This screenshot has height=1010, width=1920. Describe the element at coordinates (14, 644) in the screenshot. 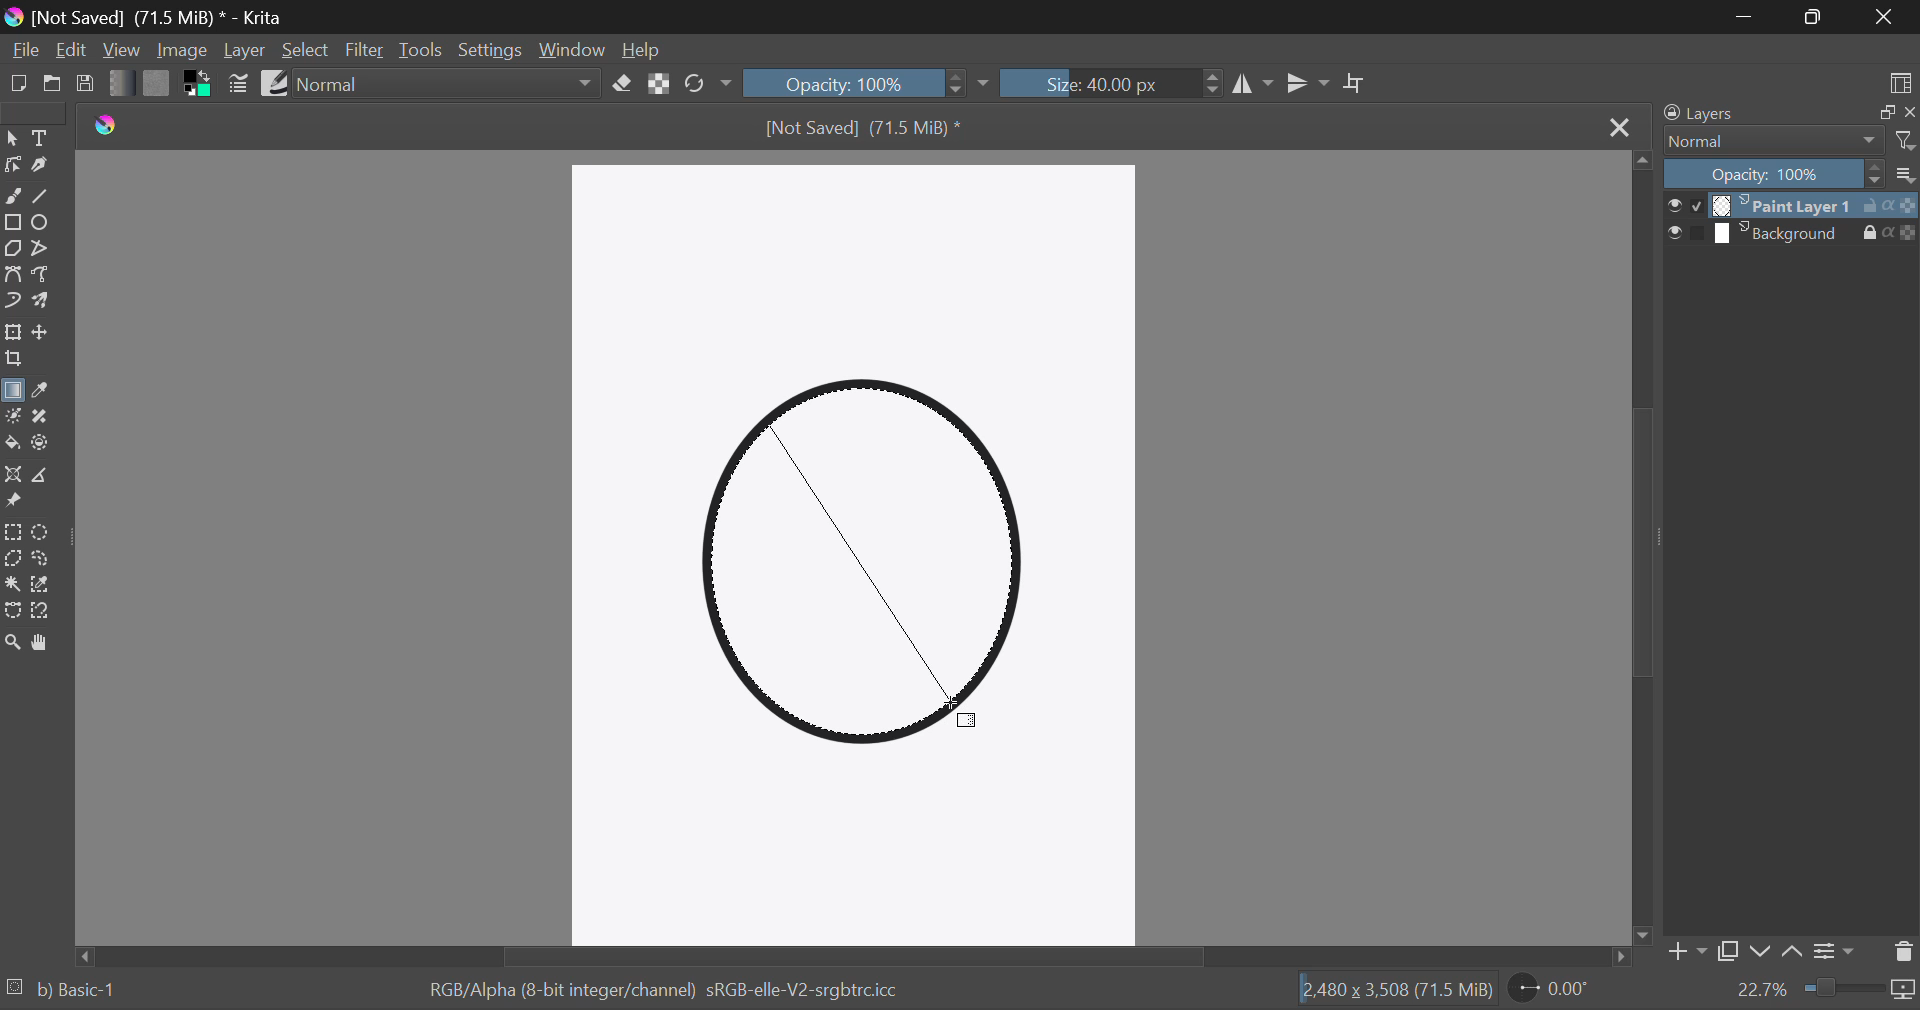

I see `Zoom` at that location.